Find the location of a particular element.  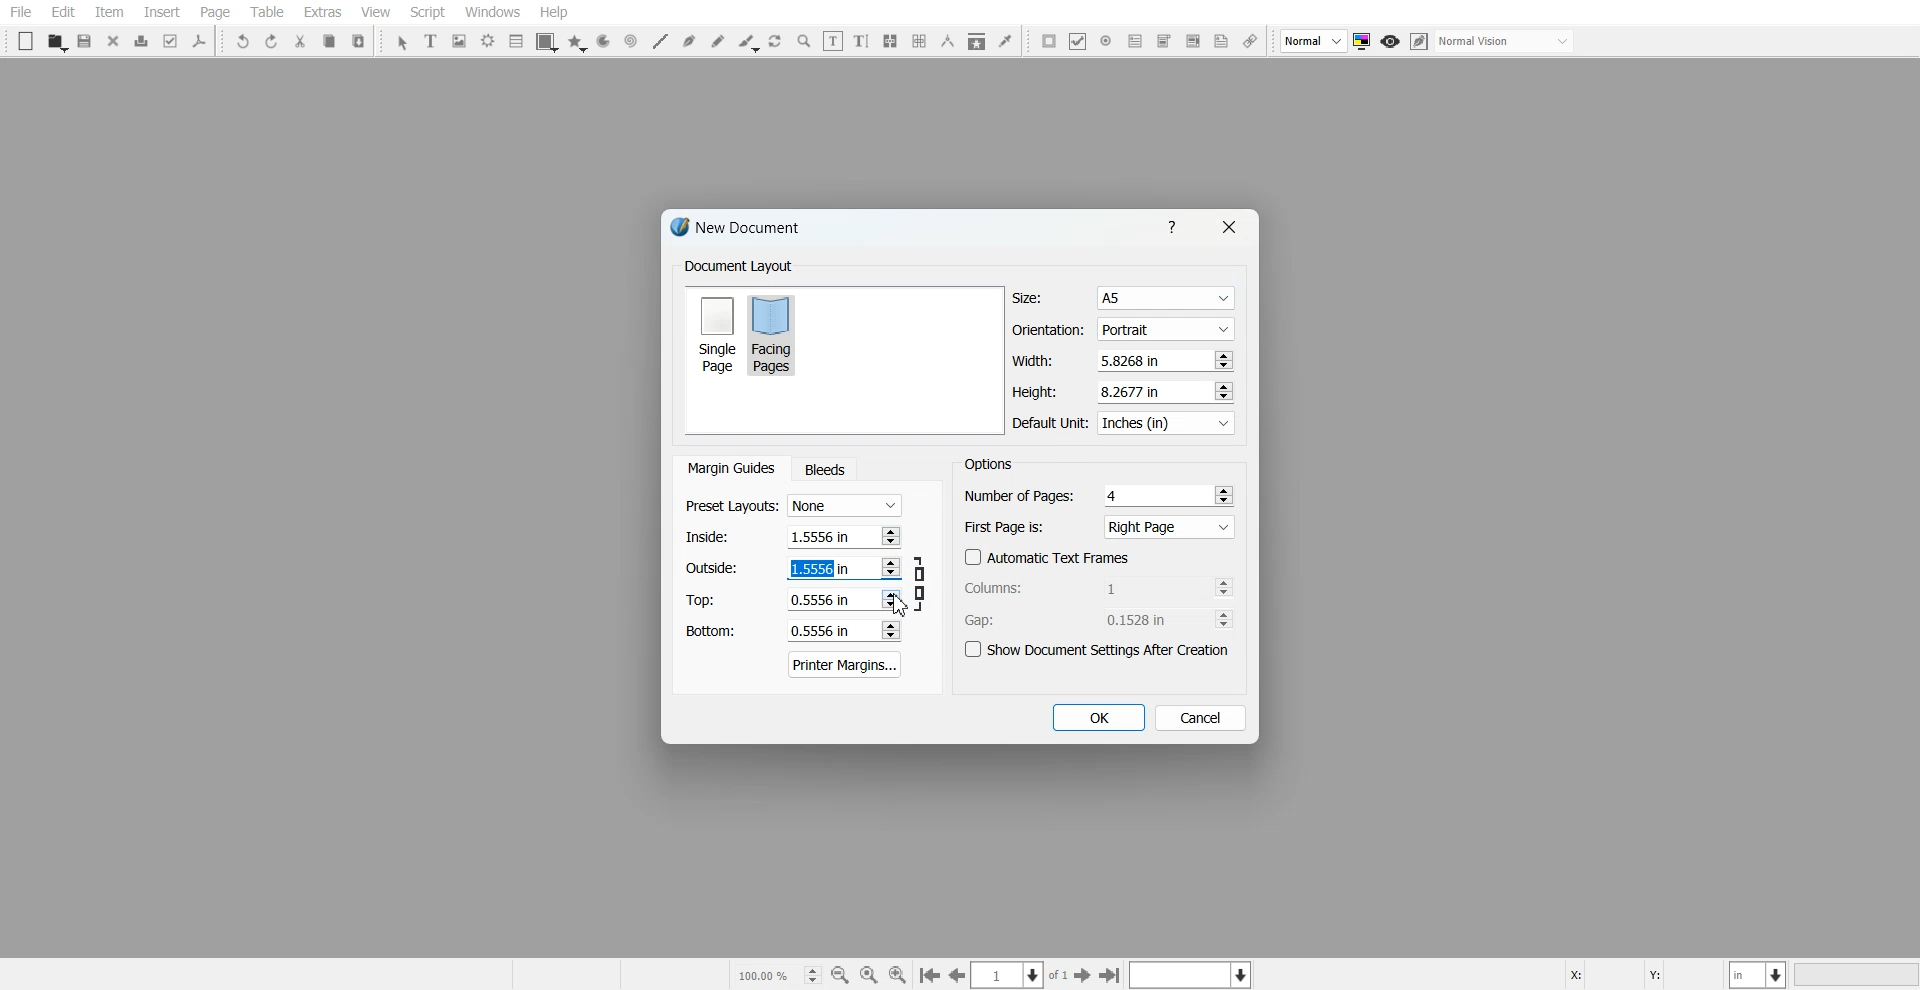

Measurement in Inches is located at coordinates (1759, 974).